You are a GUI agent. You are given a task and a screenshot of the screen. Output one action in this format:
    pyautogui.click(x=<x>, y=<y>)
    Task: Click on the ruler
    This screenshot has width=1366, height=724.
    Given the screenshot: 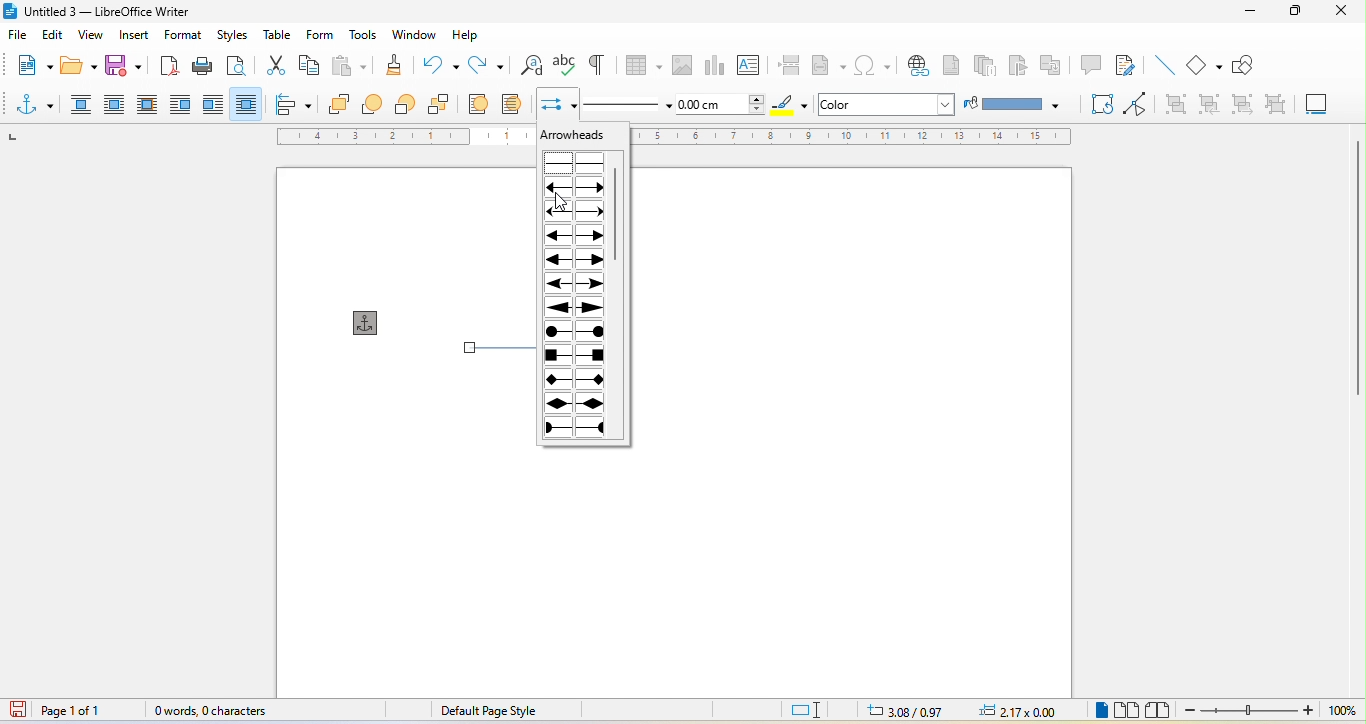 What is the action you would take?
    pyautogui.click(x=855, y=137)
    